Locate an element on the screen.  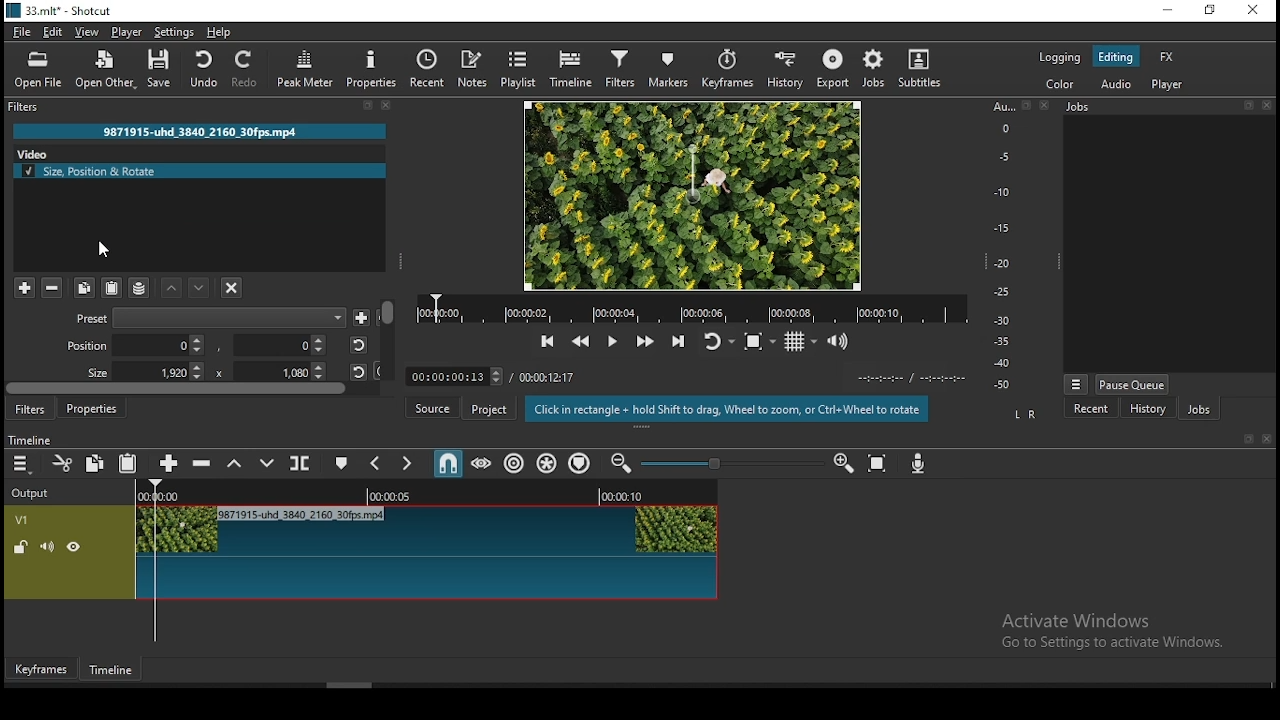
zoom timeline out is located at coordinates (619, 464).